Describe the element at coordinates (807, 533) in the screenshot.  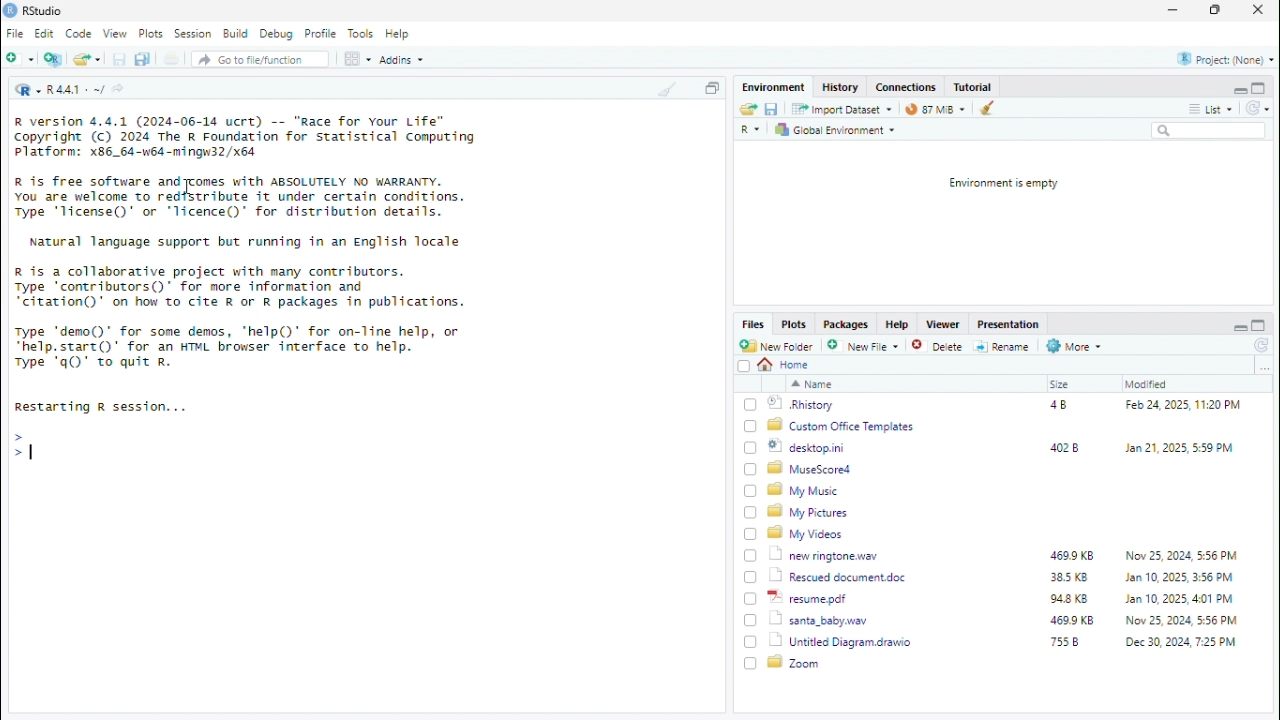
I see `My Videos` at that location.